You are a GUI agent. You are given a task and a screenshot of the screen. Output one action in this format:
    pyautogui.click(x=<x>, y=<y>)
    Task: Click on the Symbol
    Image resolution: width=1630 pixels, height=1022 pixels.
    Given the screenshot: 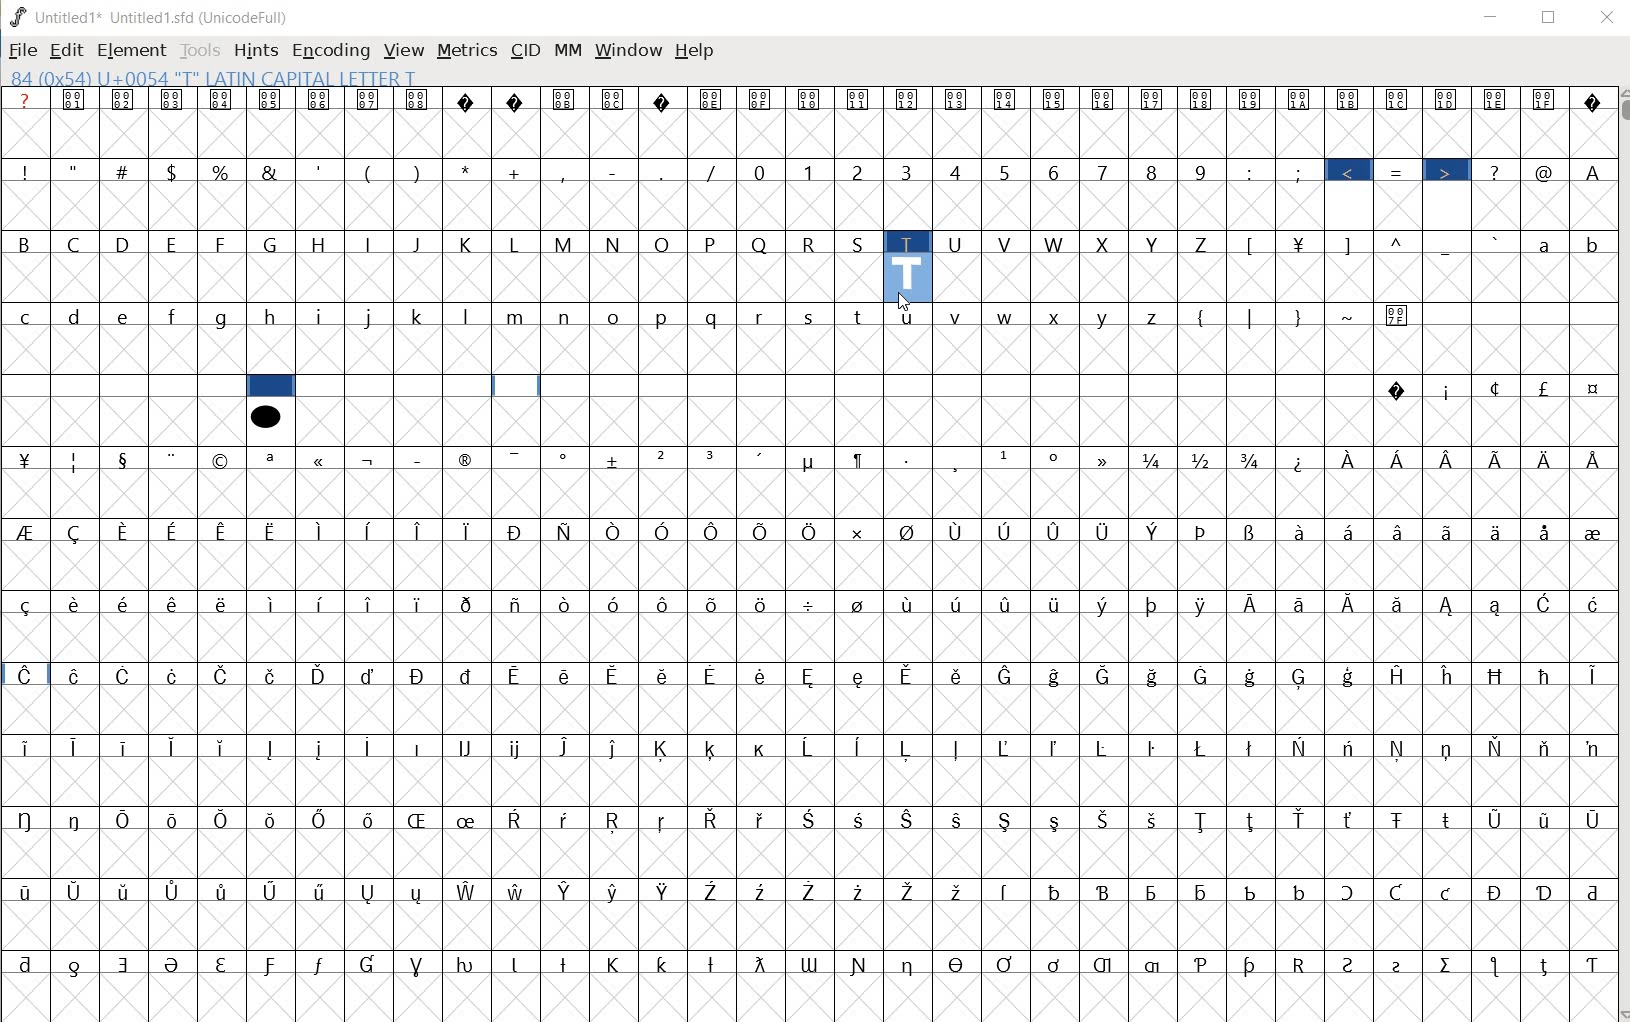 What is the action you would take?
    pyautogui.click(x=79, y=532)
    